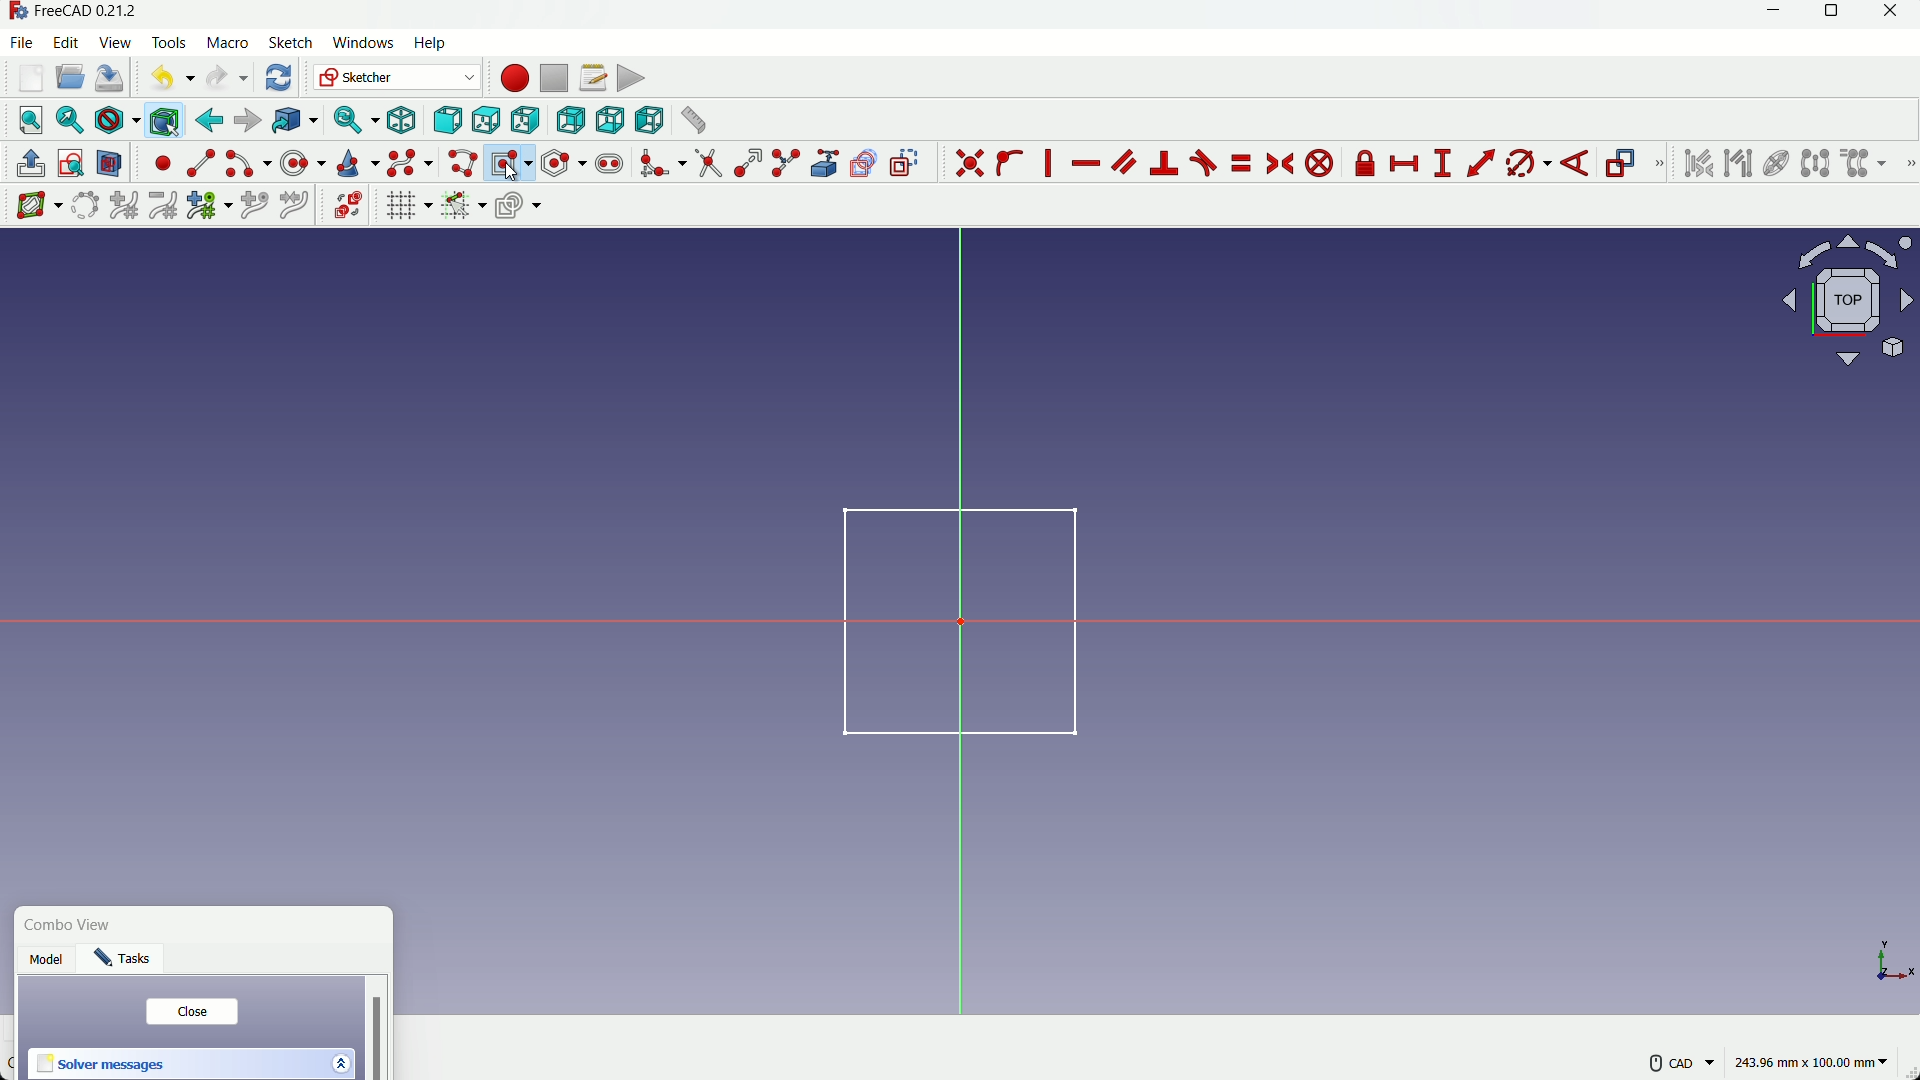 The width and height of the screenshot is (1920, 1080). Describe the element at coordinates (863, 164) in the screenshot. I see `create carbon copy` at that location.